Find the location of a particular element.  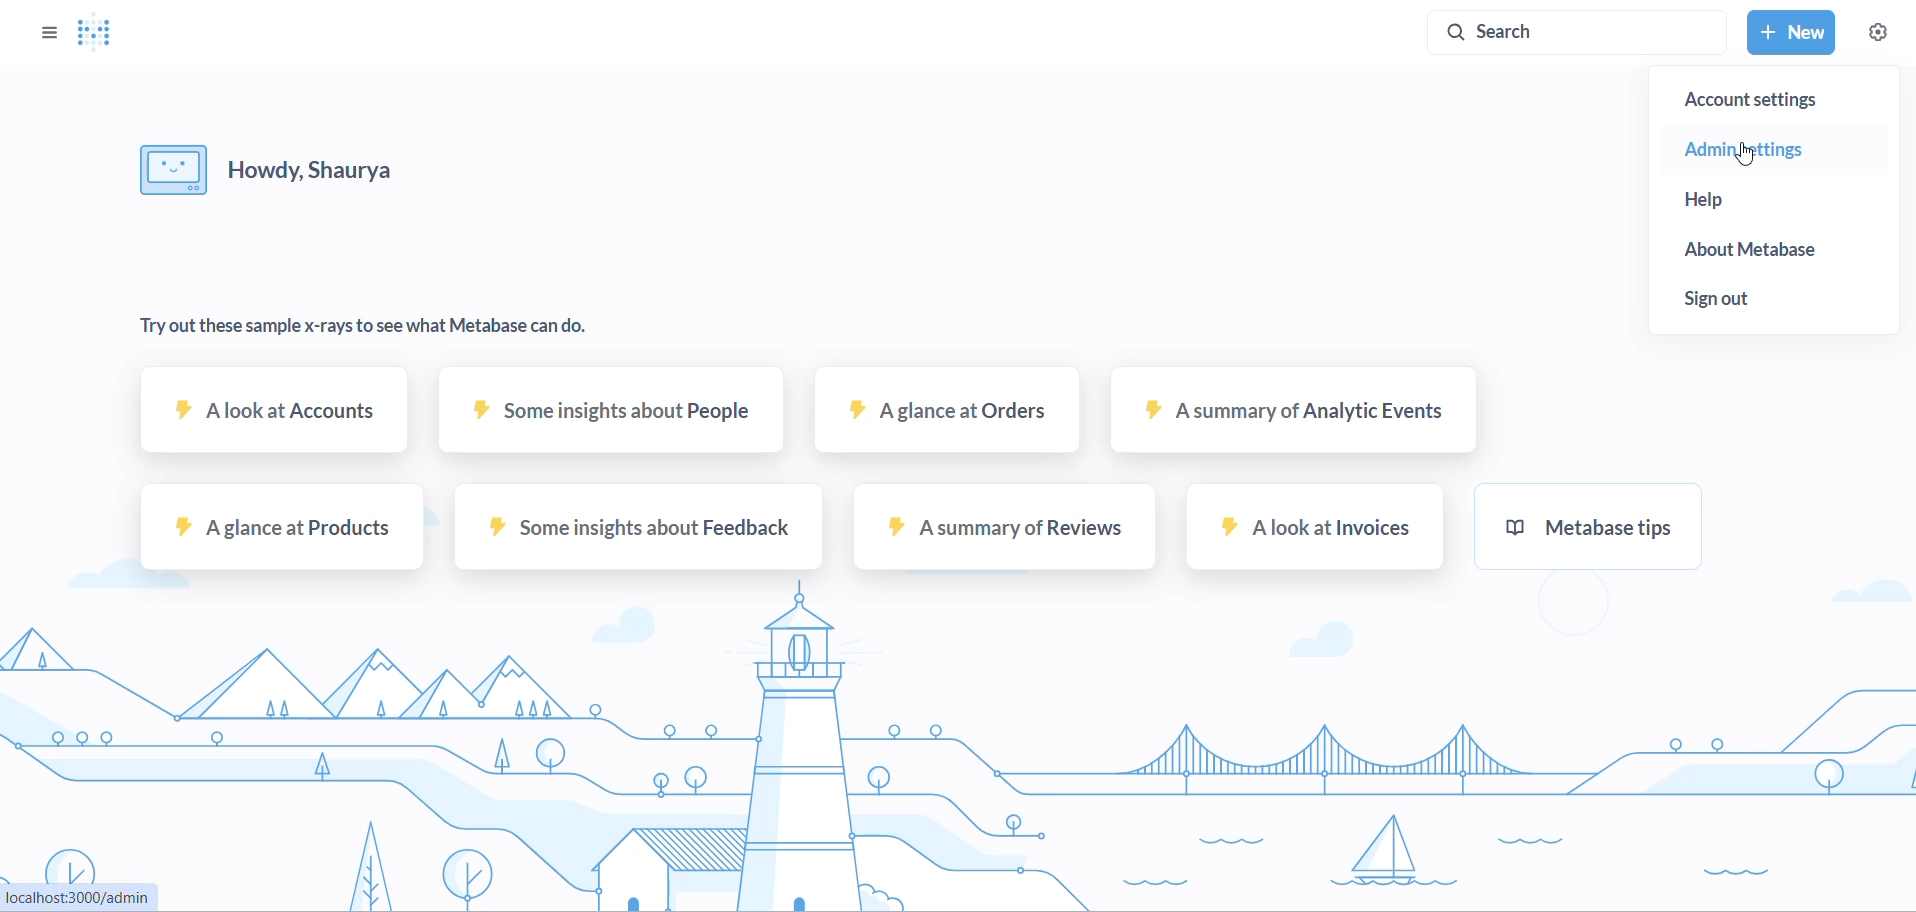

A glance at products sample is located at coordinates (262, 524).